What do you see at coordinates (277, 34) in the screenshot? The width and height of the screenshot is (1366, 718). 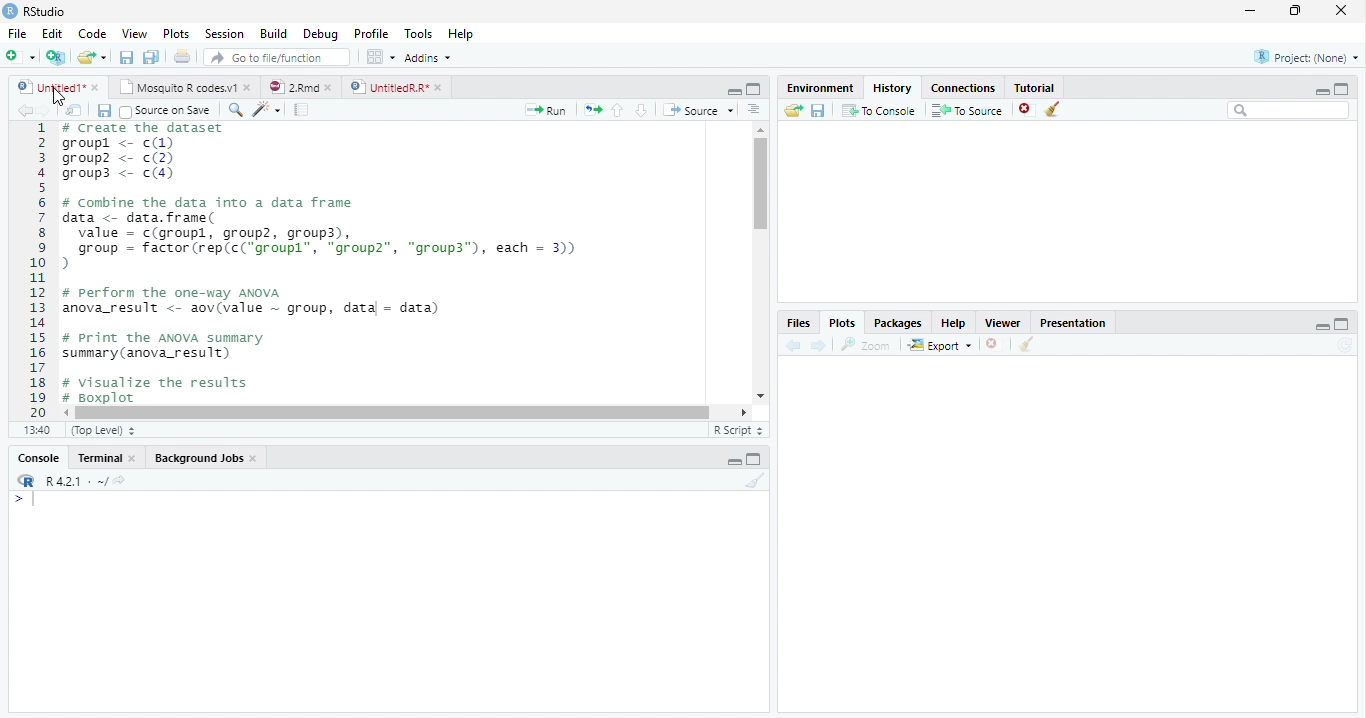 I see `Build` at bounding box center [277, 34].